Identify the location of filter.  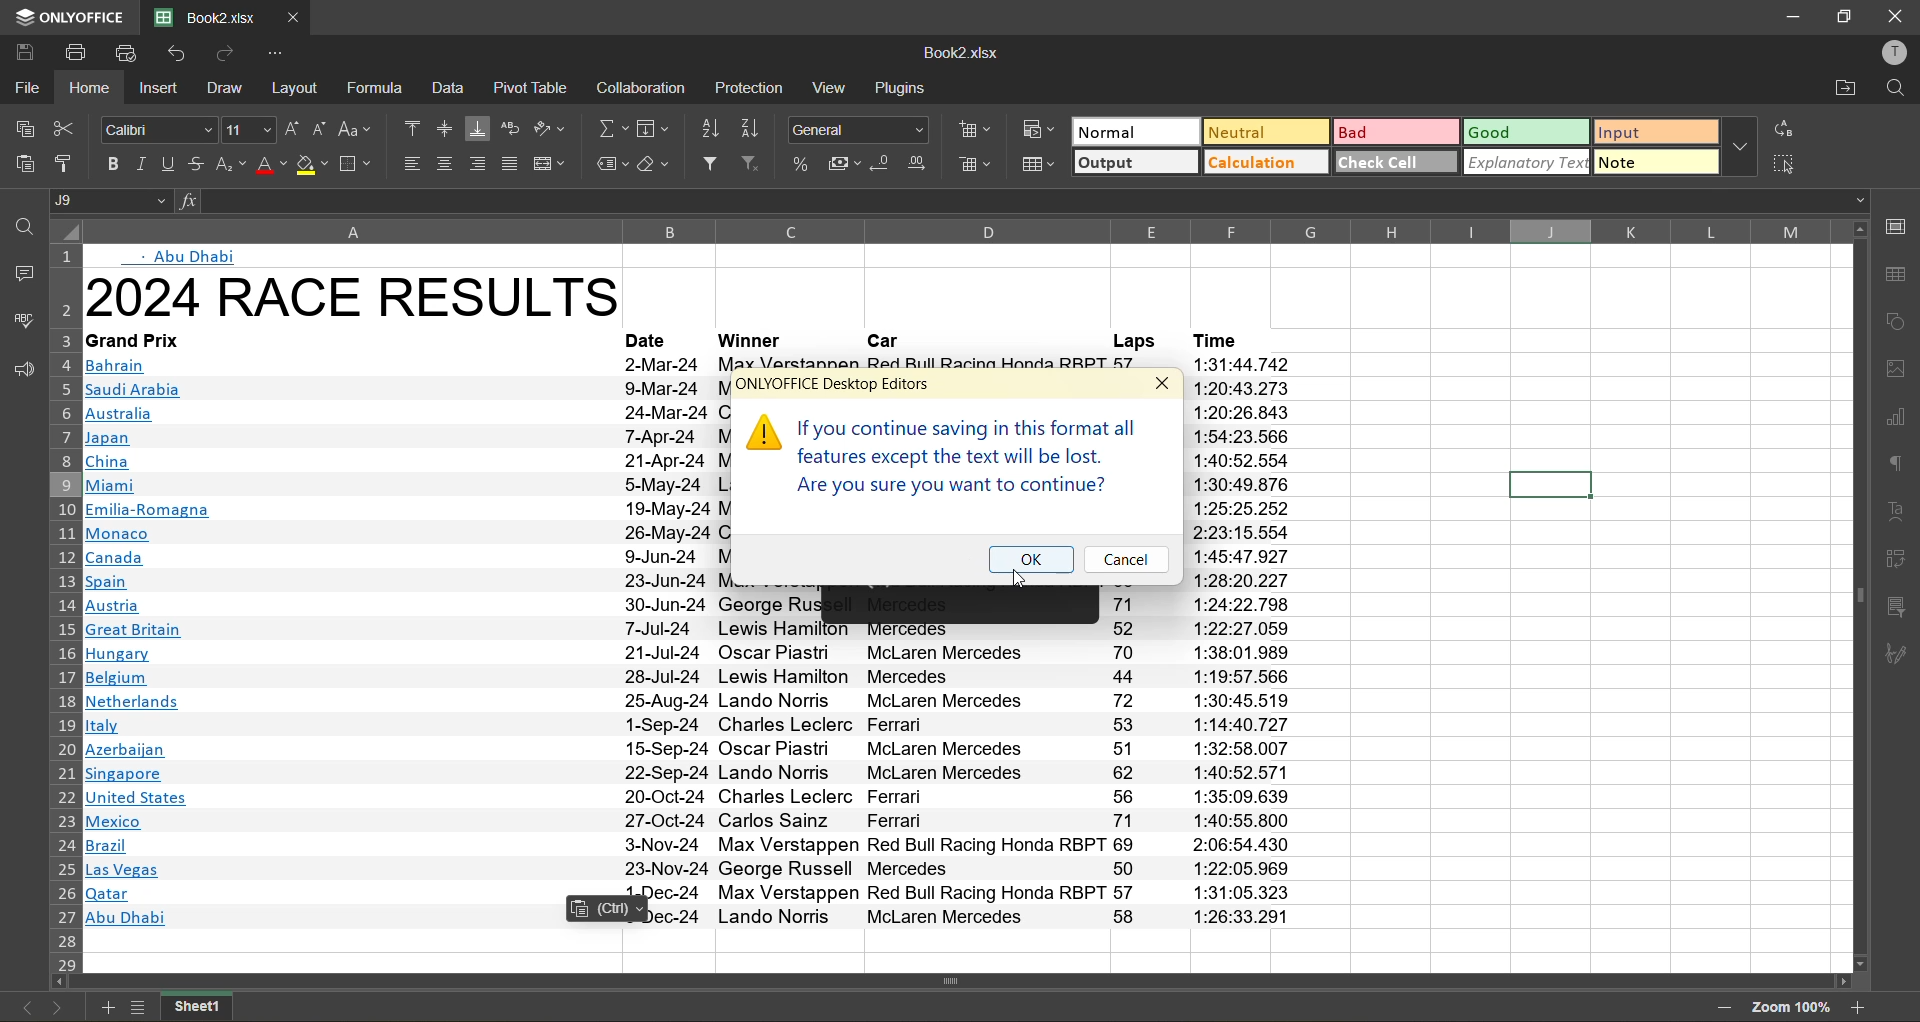
(706, 164).